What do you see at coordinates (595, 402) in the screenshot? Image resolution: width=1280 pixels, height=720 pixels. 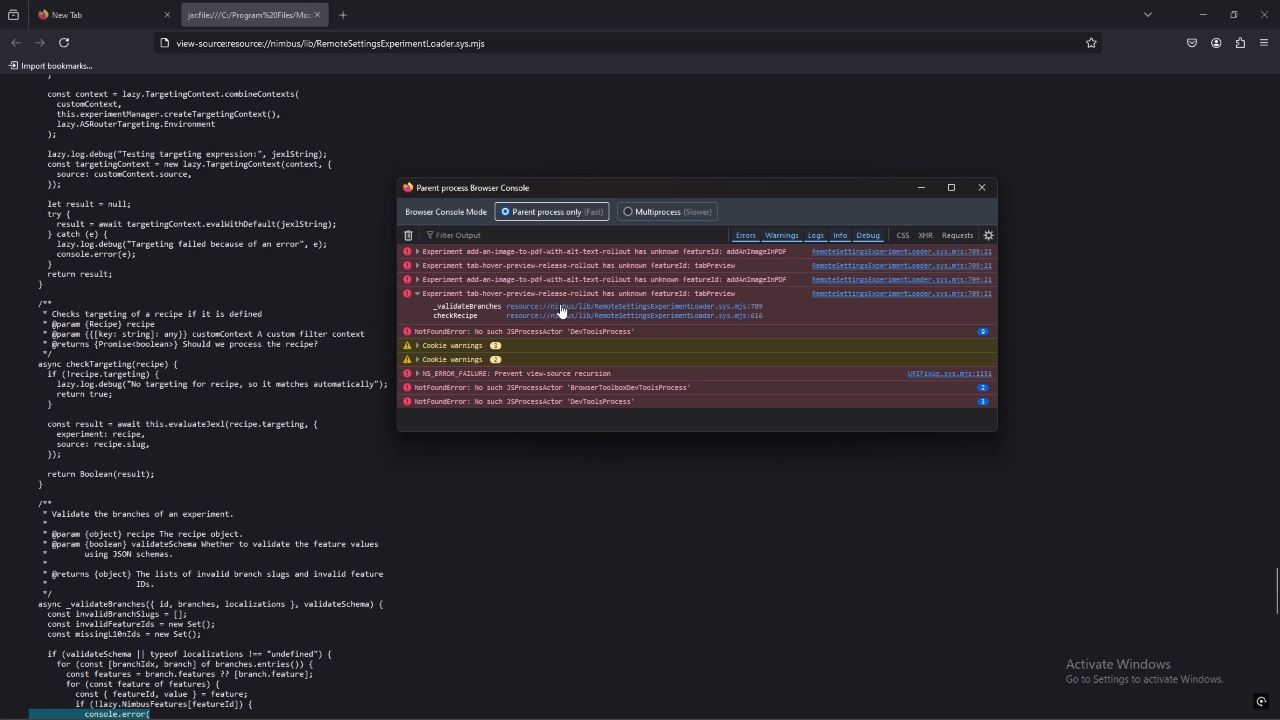 I see `log` at bounding box center [595, 402].